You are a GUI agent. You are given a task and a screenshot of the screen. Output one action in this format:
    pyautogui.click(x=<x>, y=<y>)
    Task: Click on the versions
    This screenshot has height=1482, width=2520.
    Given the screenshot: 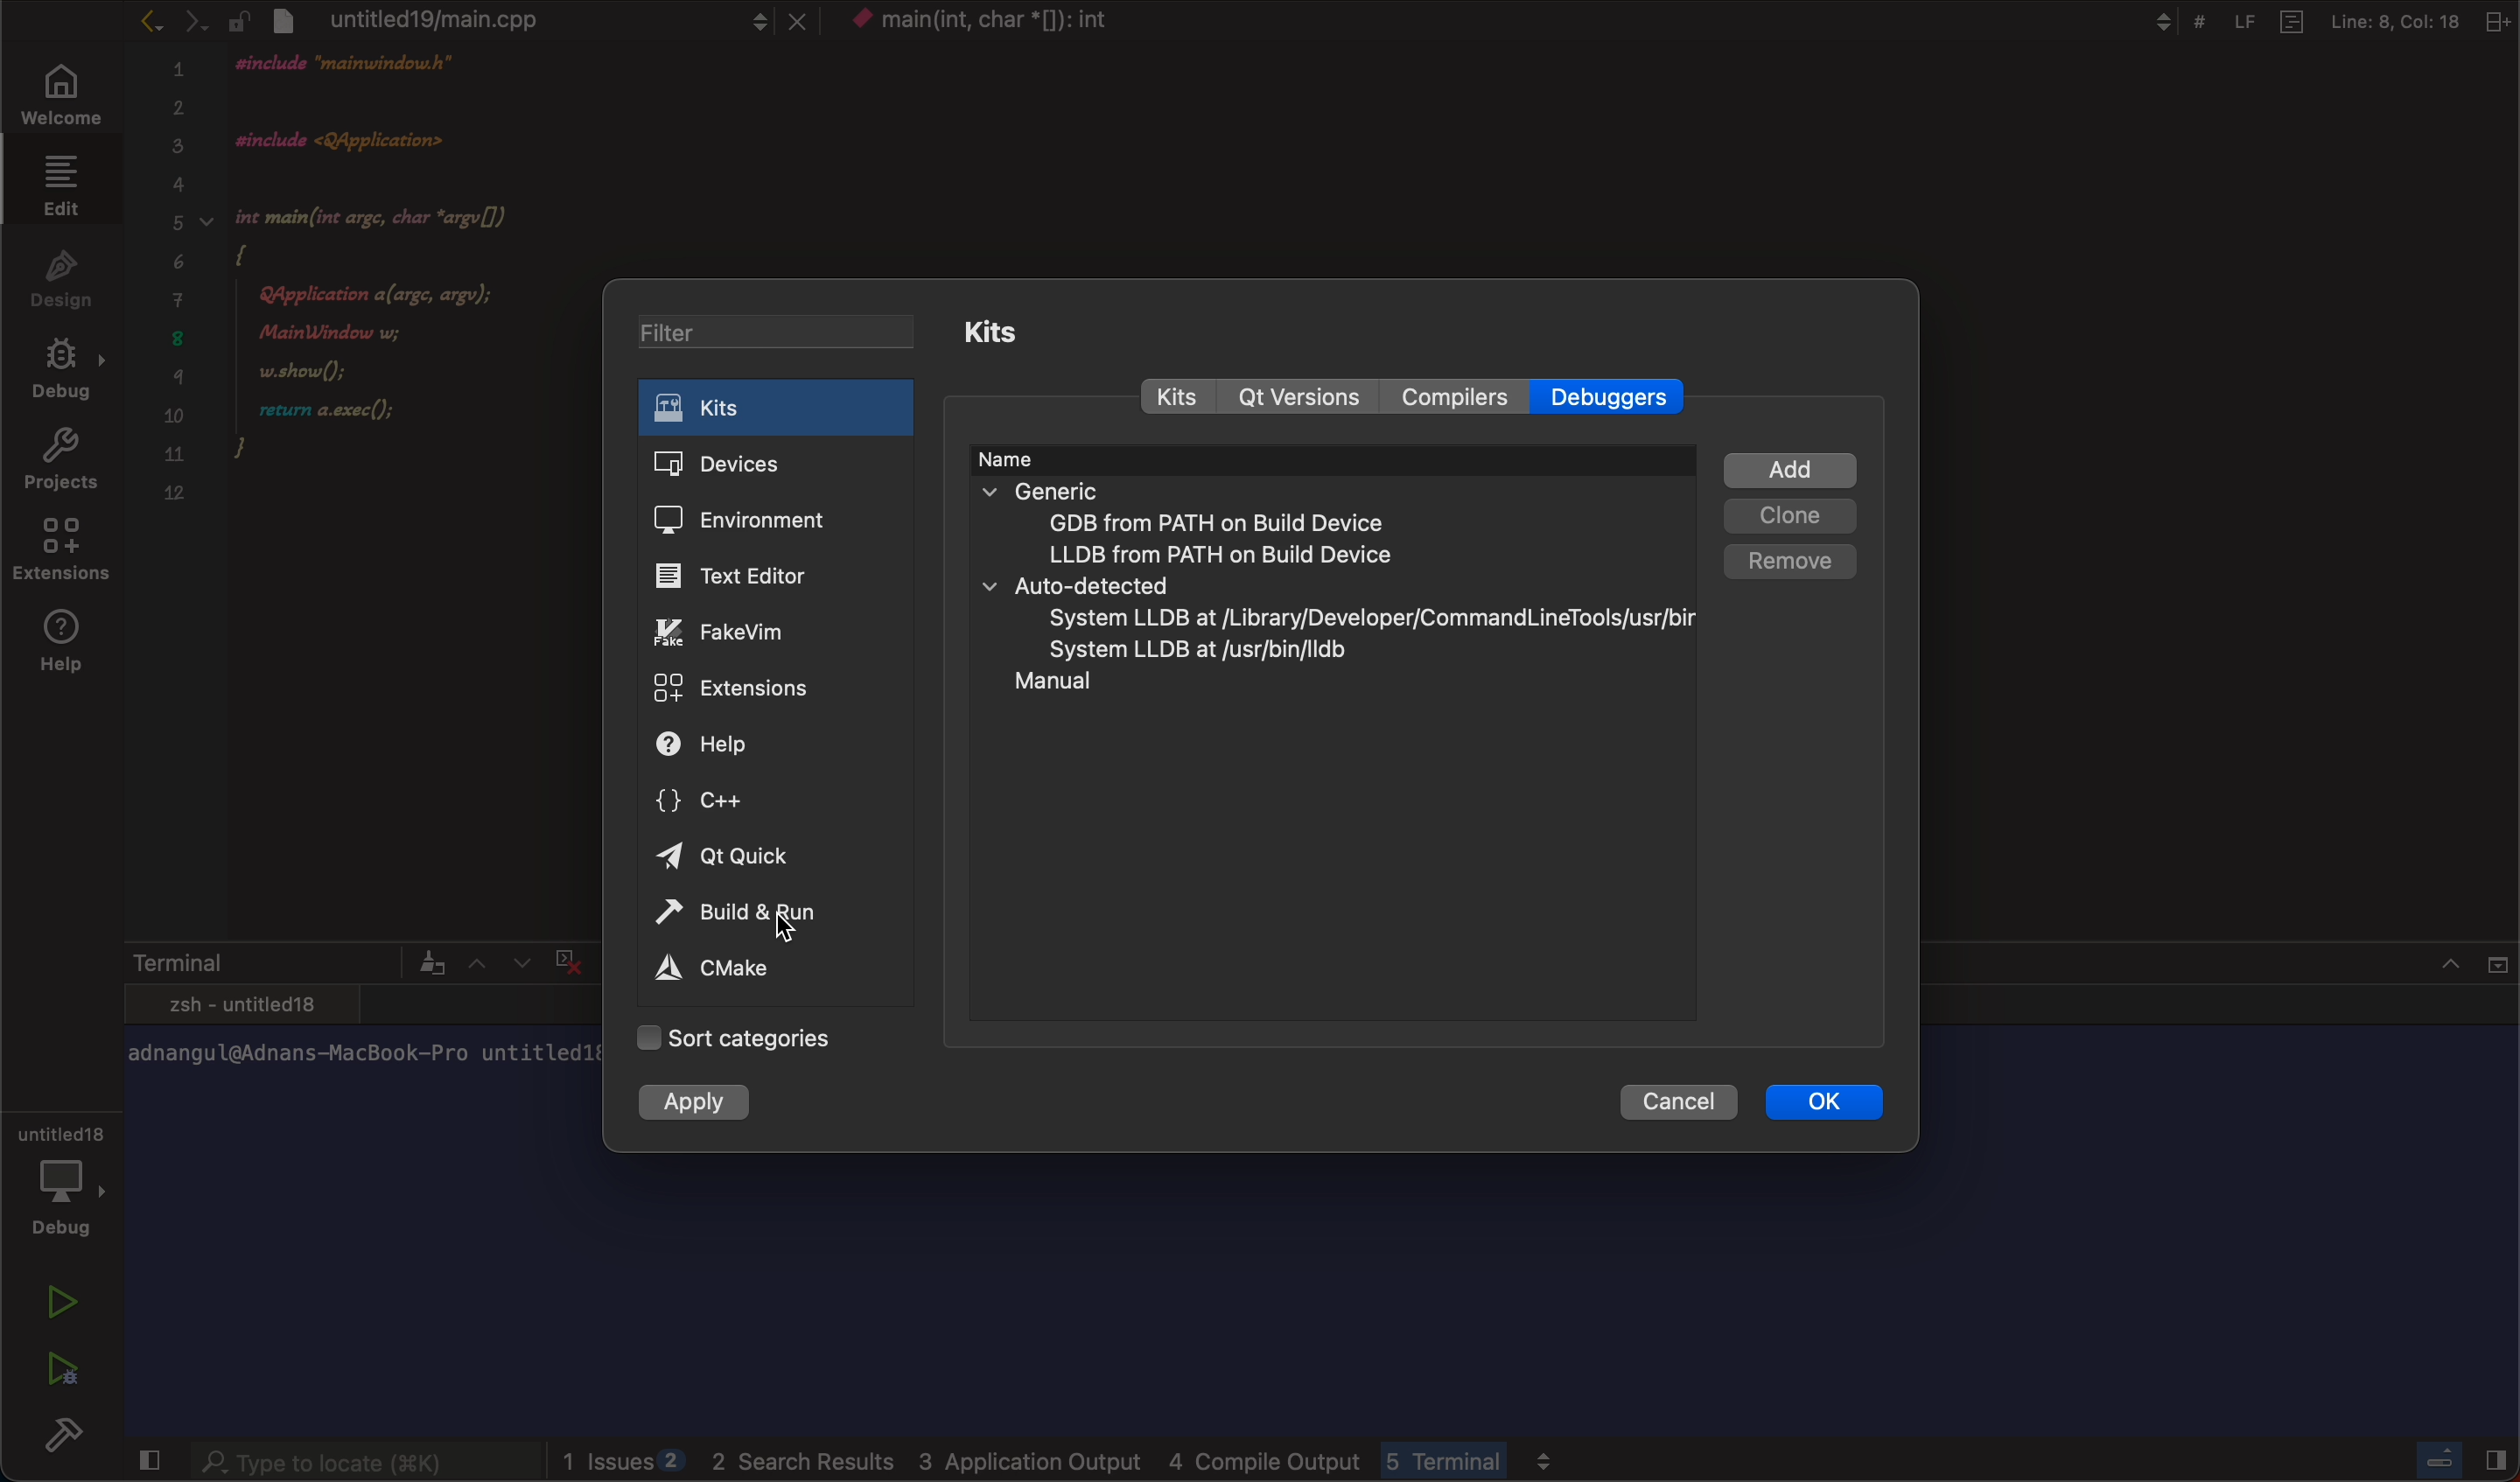 What is the action you would take?
    pyautogui.click(x=1301, y=399)
    